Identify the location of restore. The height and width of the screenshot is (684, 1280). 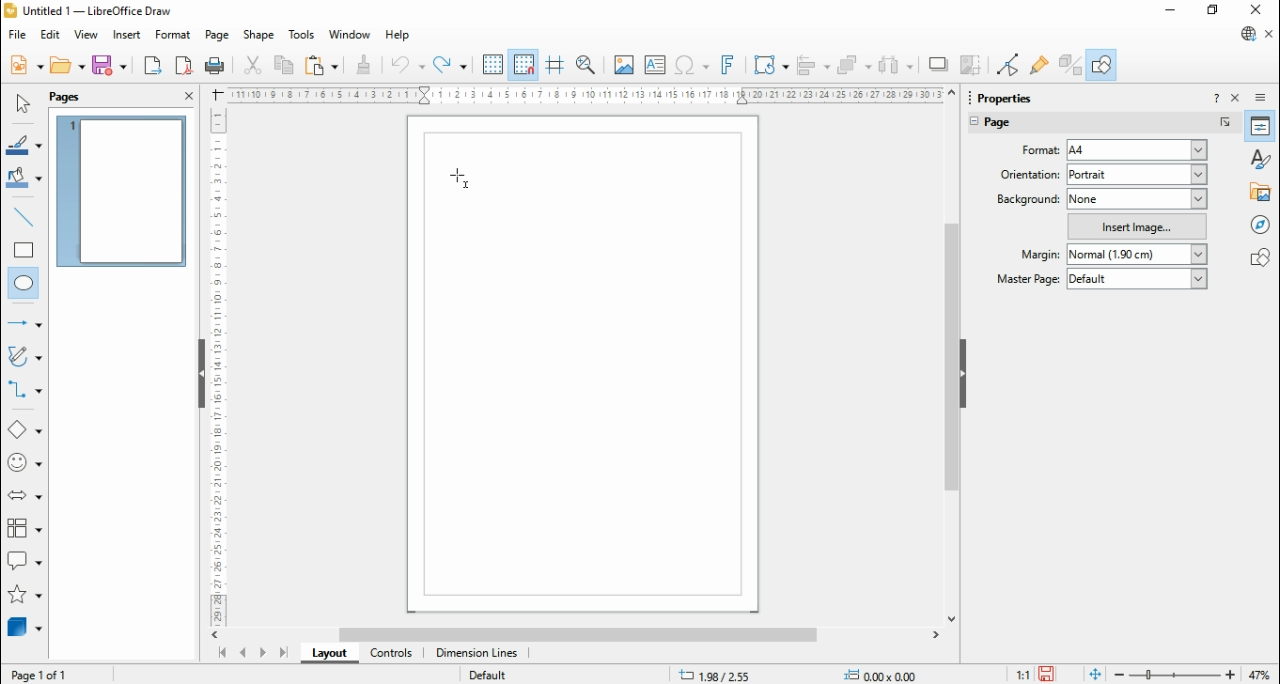
(1214, 11).